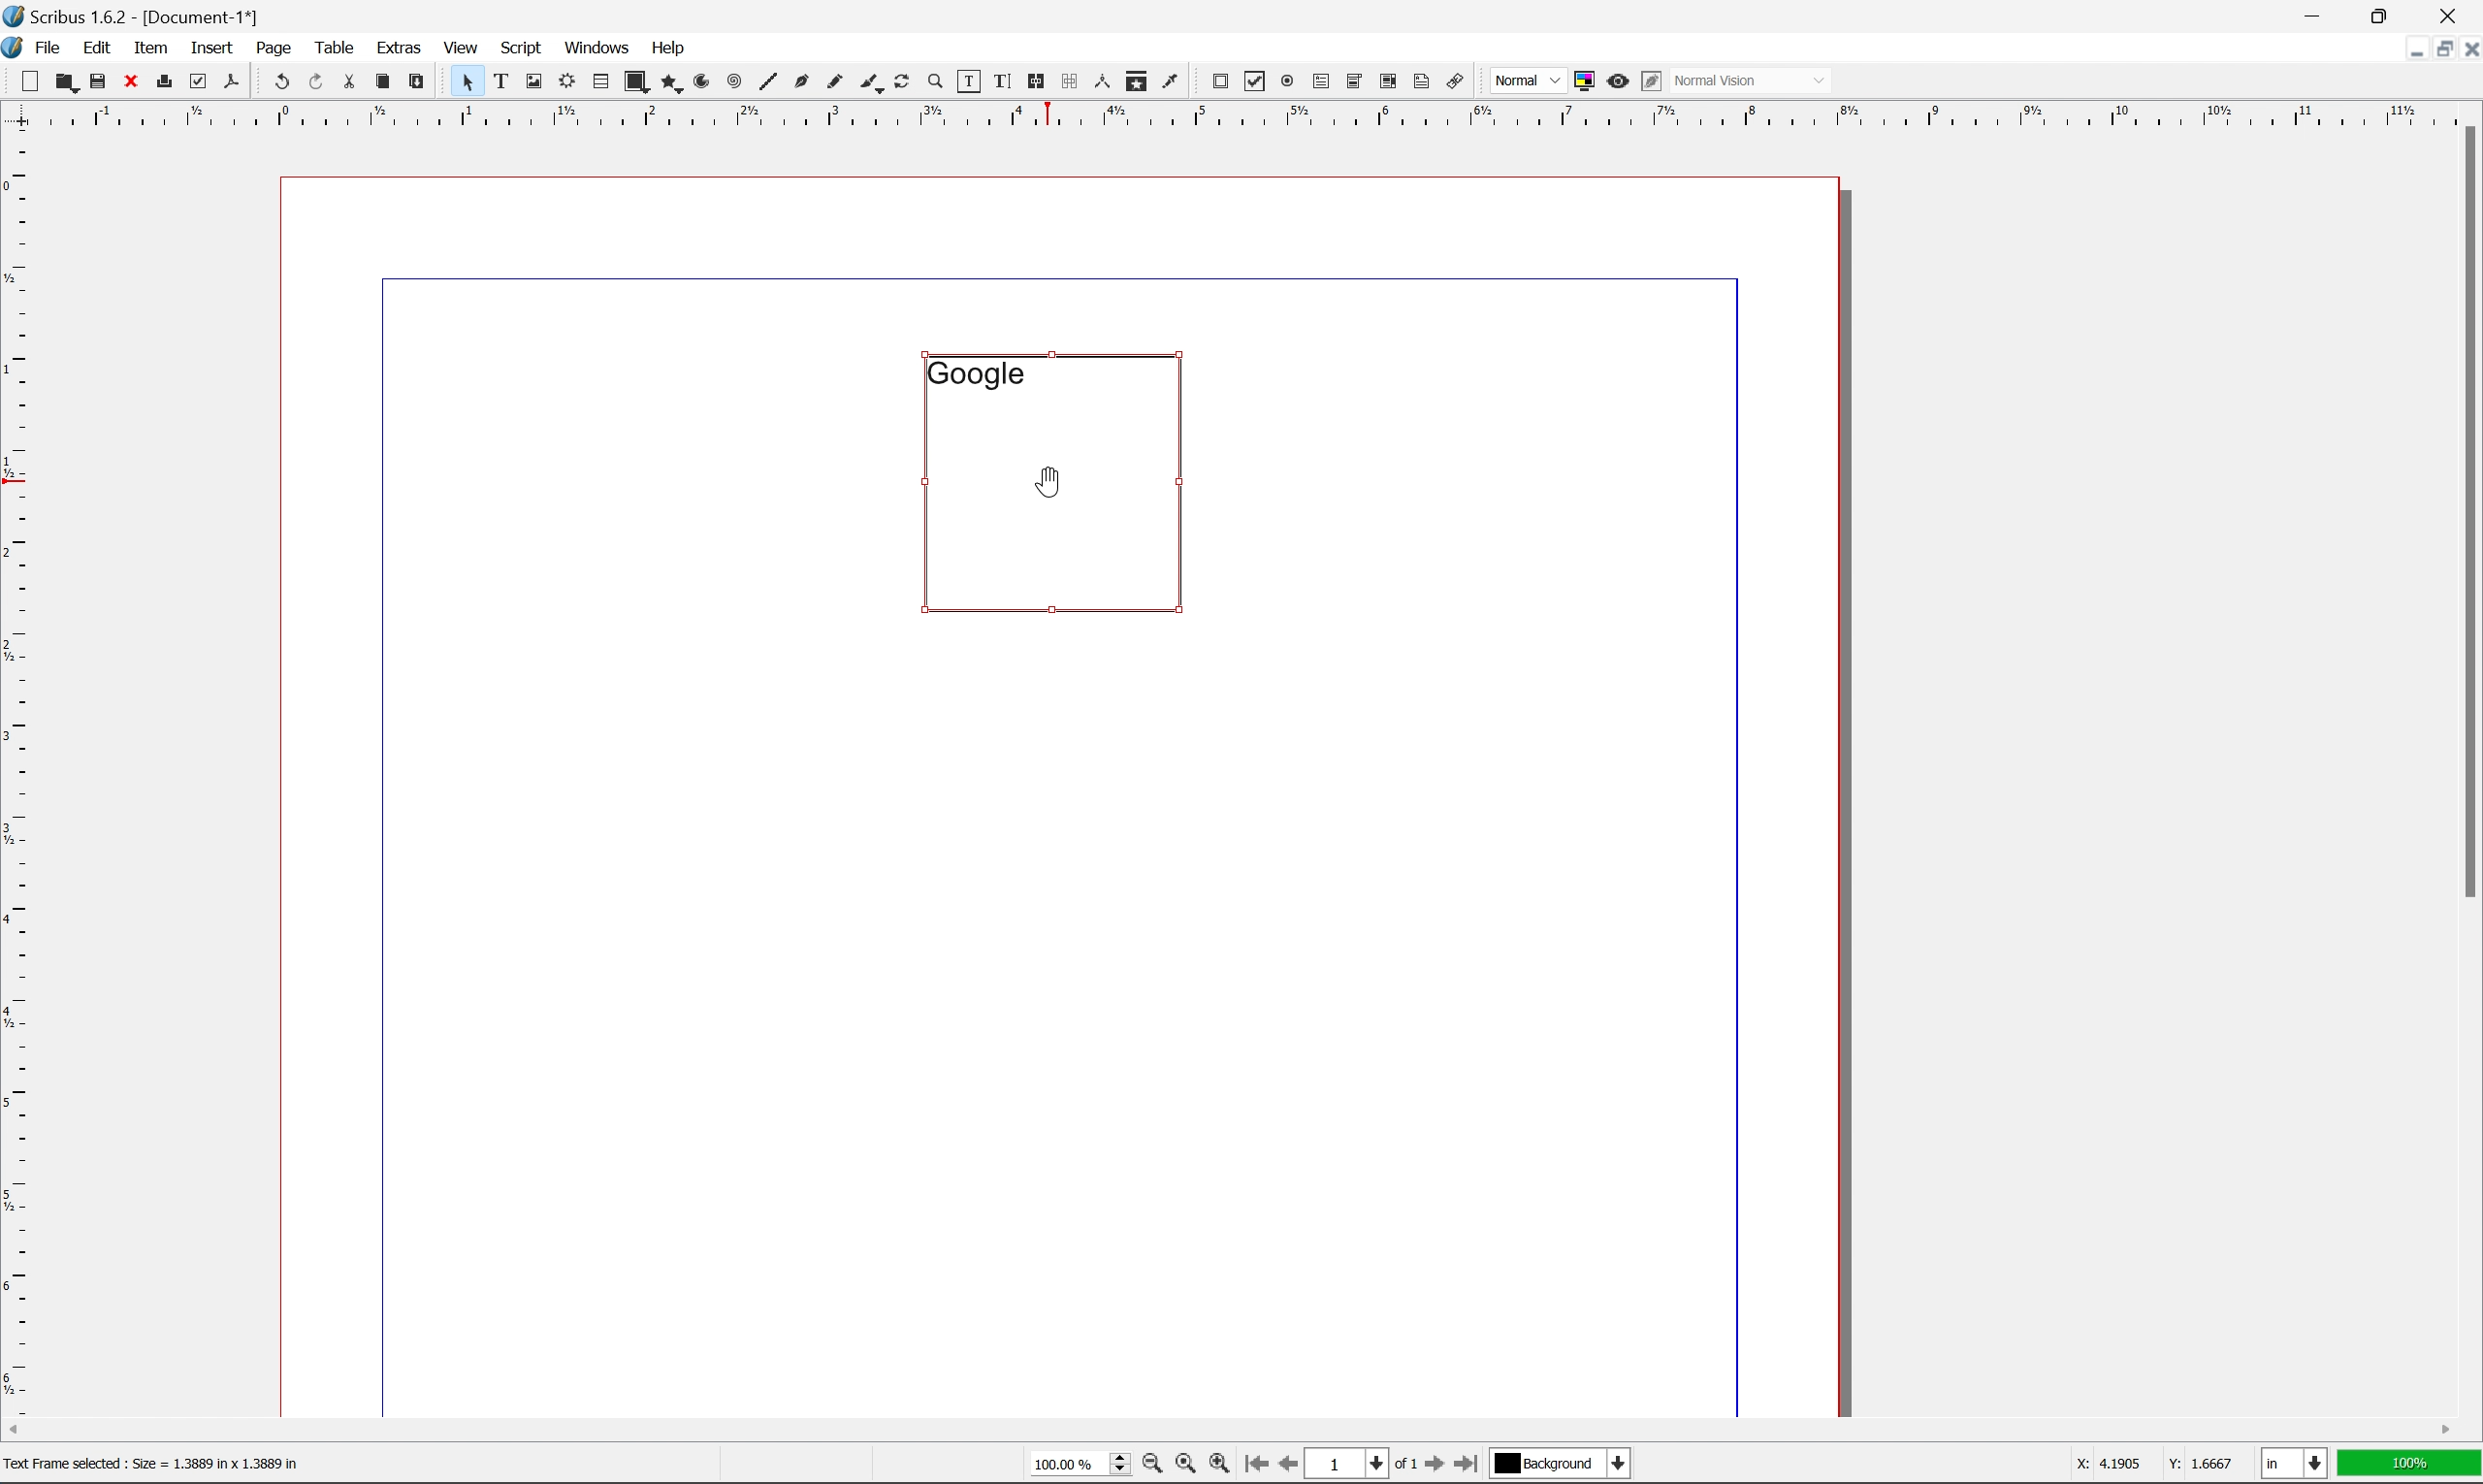  I want to click on normal, so click(1525, 80).